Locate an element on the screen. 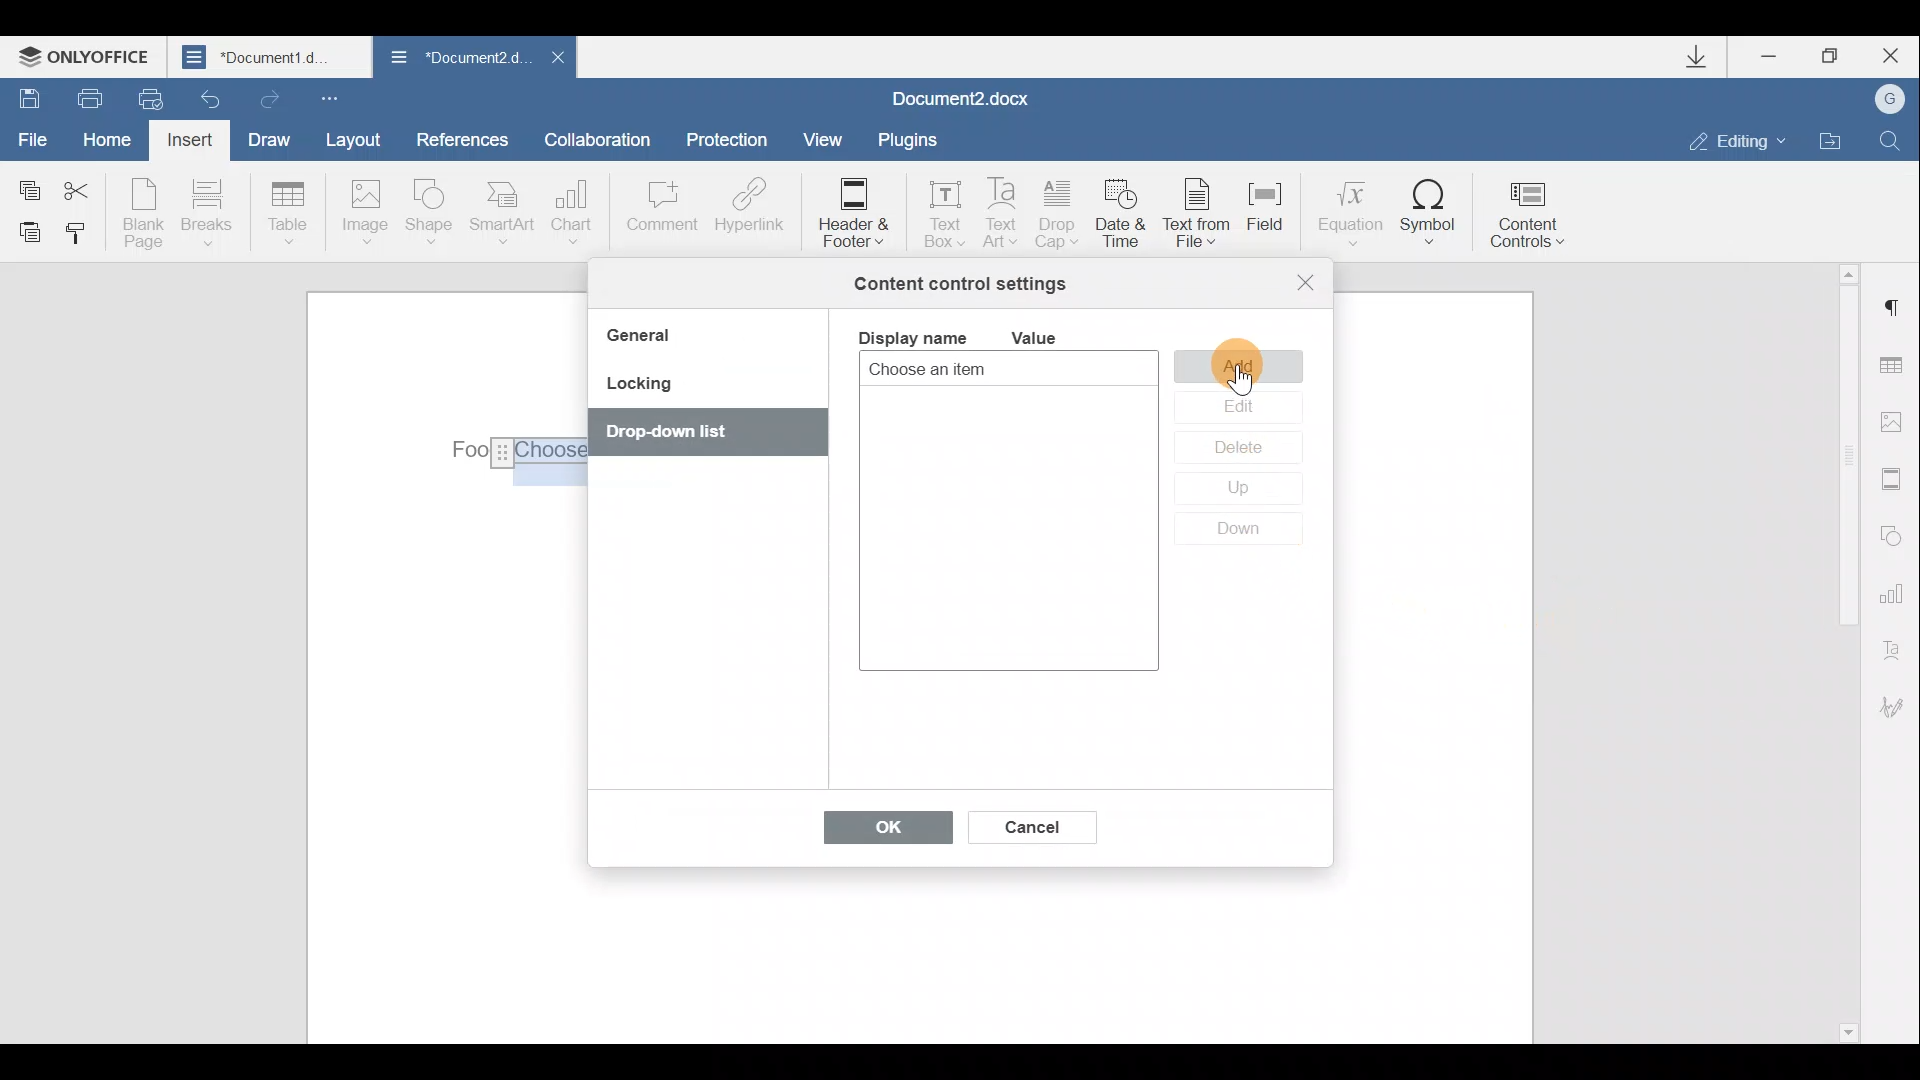 The image size is (1920, 1080). Up is located at coordinates (1236, 490).